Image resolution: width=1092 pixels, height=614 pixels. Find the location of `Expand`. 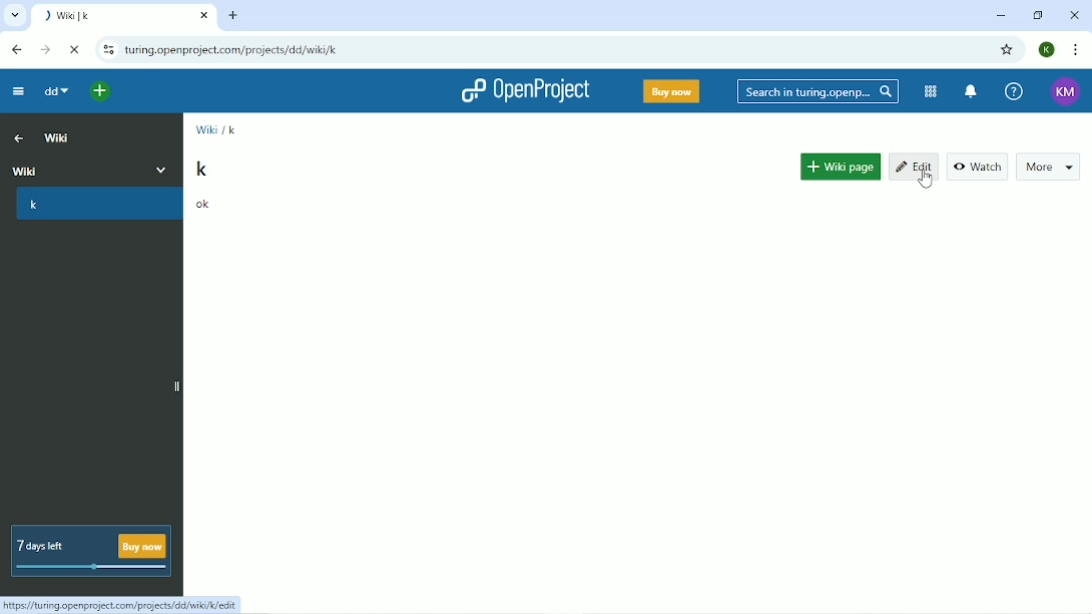

Expand is located at coordinates (173, 387).